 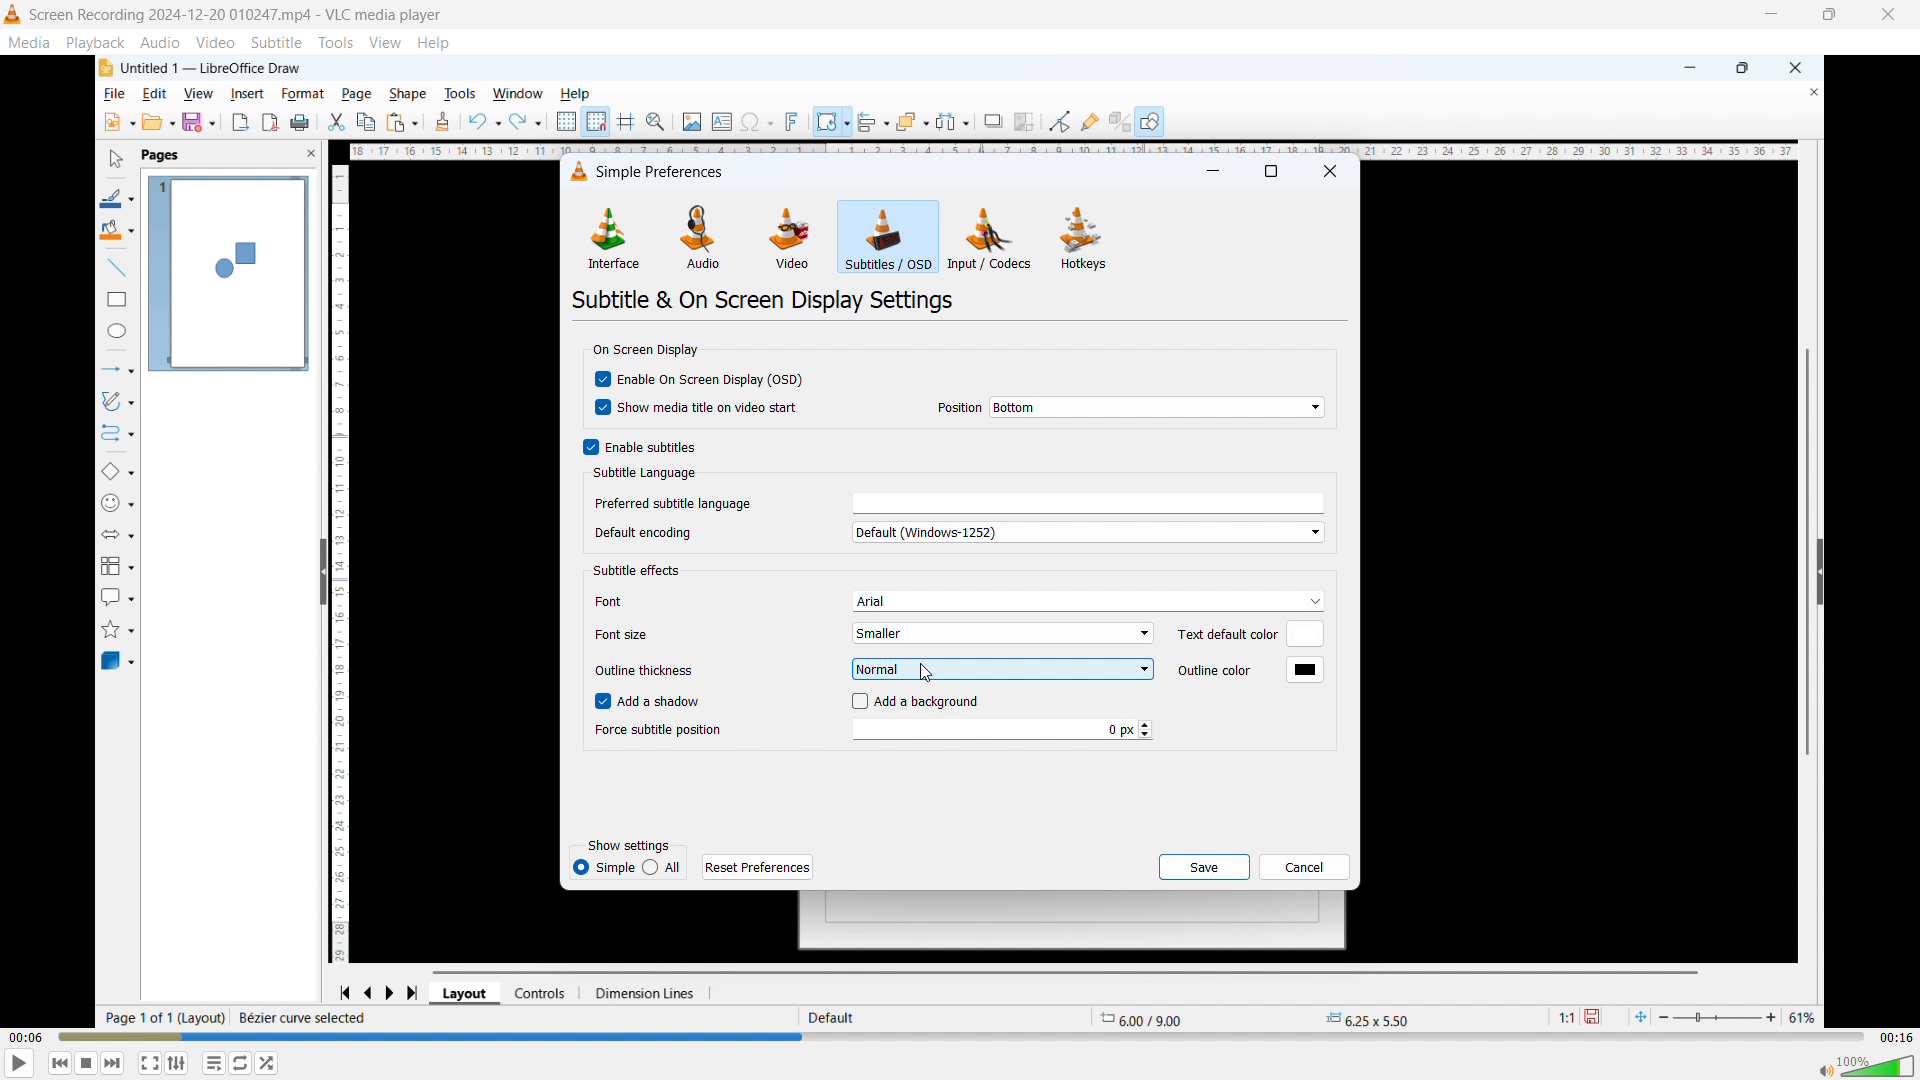 I want to click on save, so click(x=1205, y=868).